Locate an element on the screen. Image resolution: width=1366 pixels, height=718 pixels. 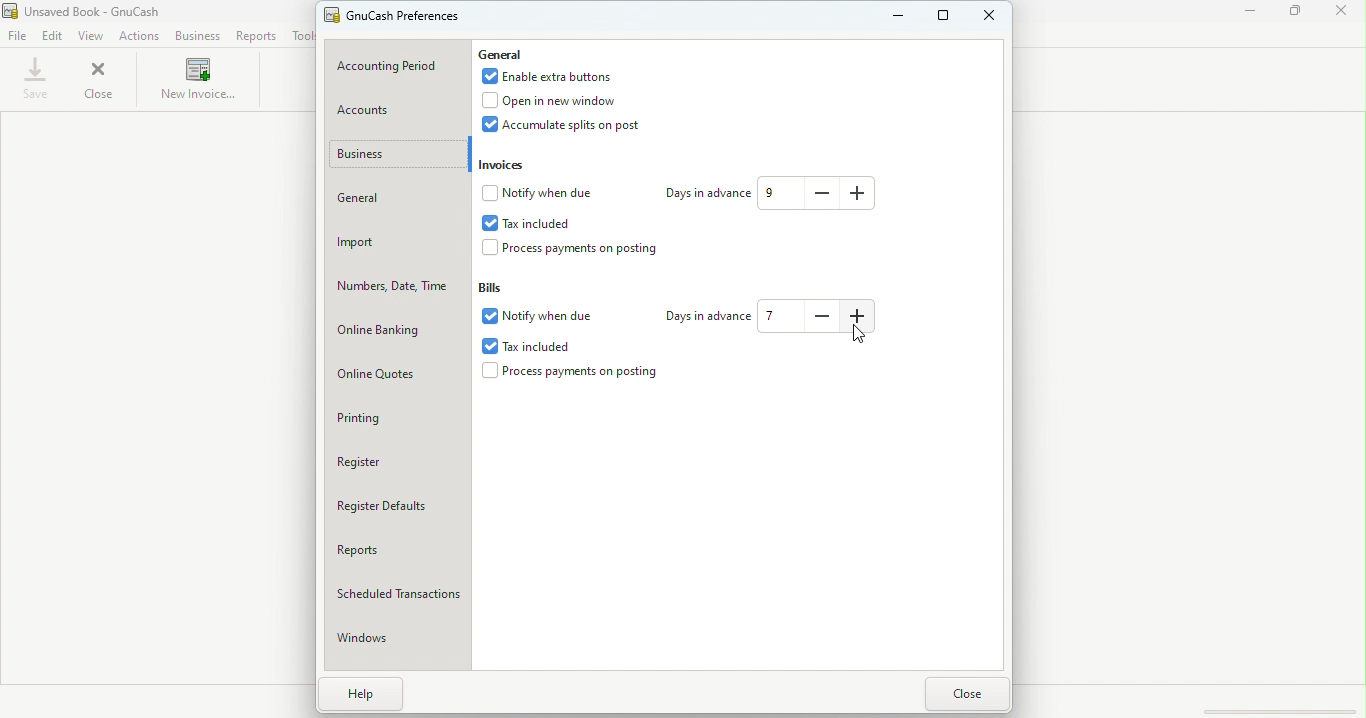
Open in new window is located at coordinates (566, 101).